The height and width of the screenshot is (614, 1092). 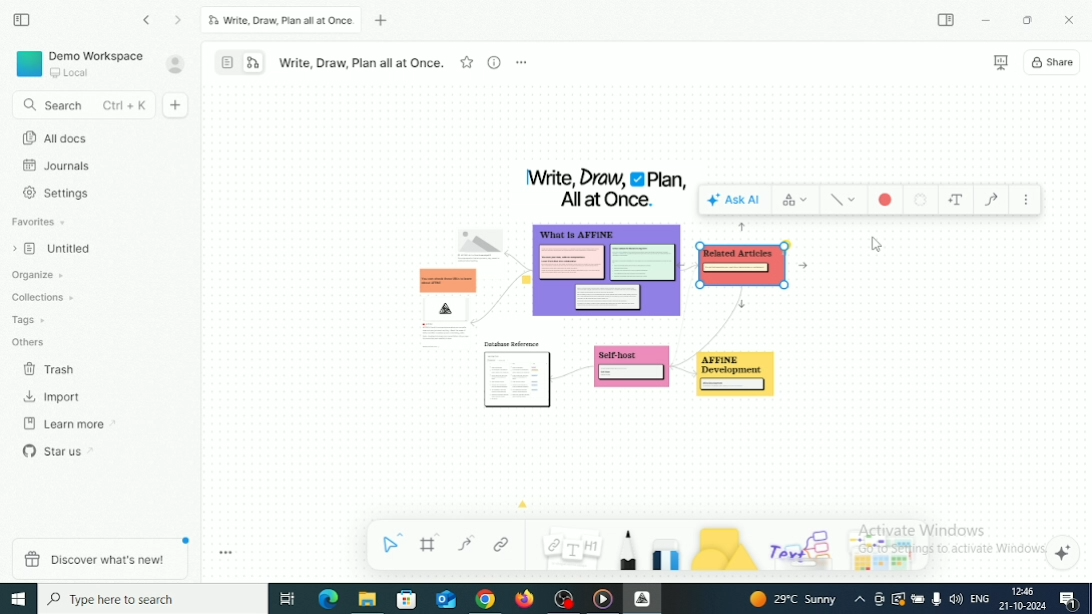 What do you see at coordinates (796, 198) in the screenshot?
I see `Switch type` at bounding box center [796, 198].